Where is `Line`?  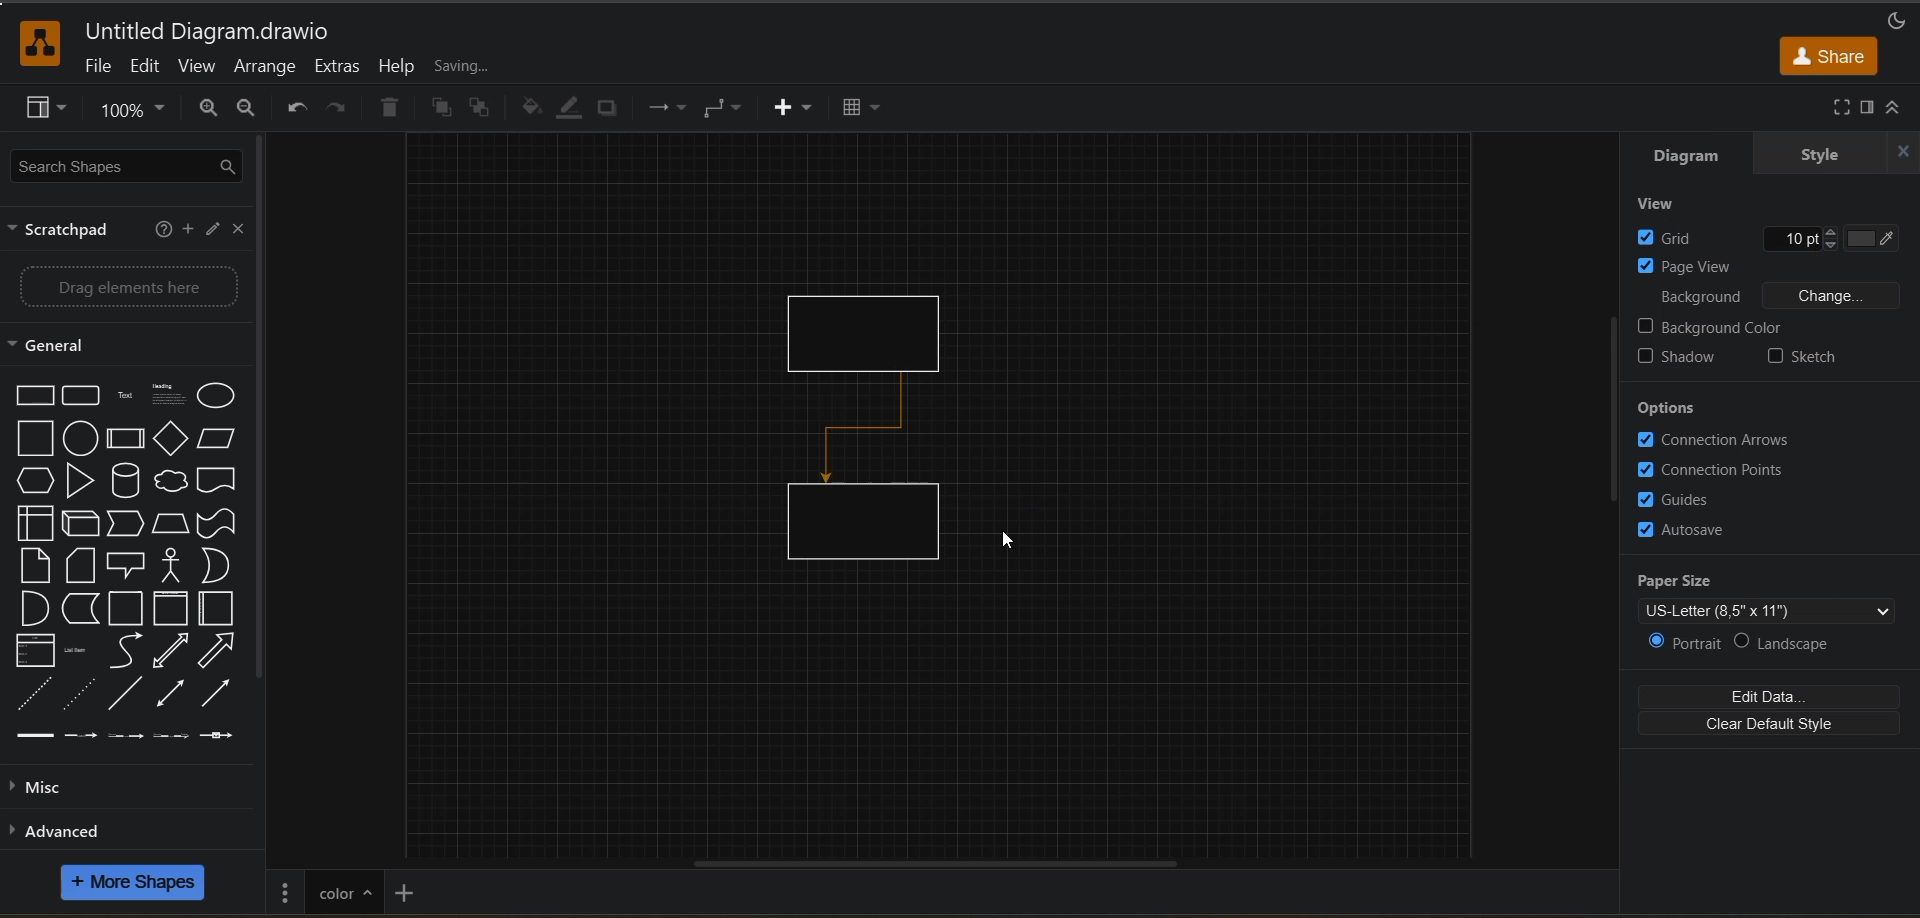
Line is located at coordinates (124, 694).